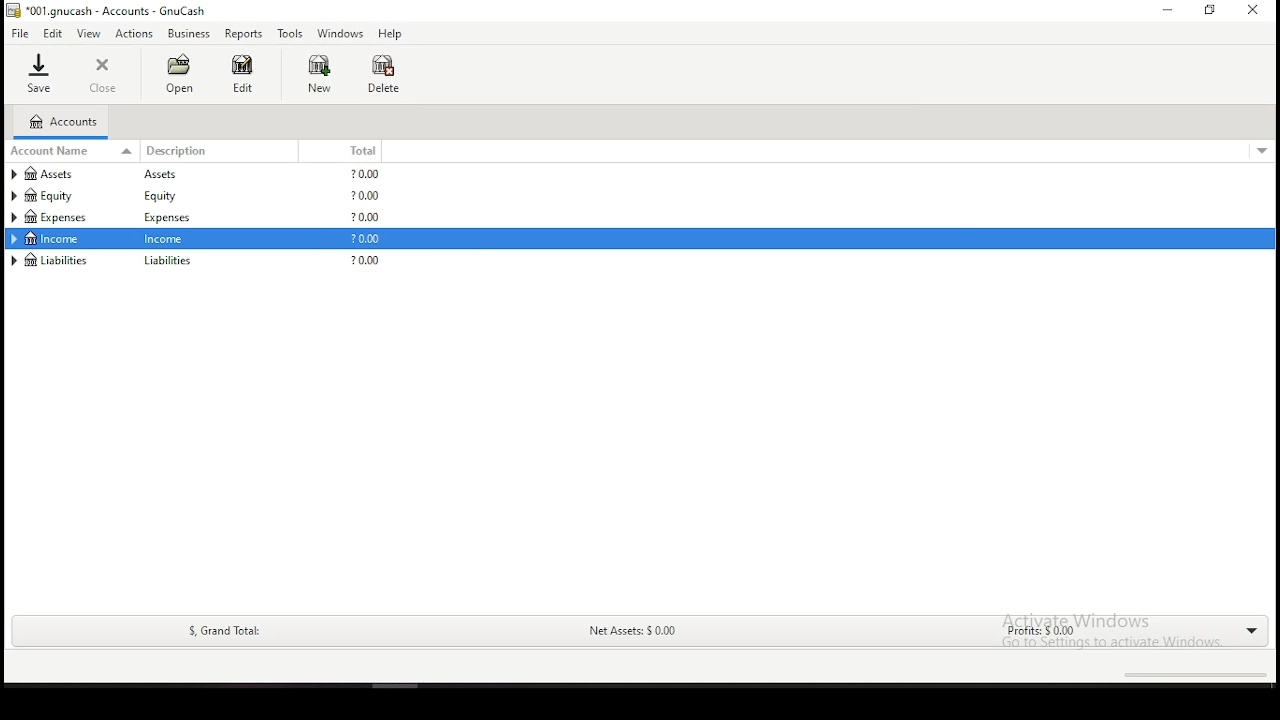  Describe the element at coordinates (105, 75) in the screenshot. I see `close` at that location.